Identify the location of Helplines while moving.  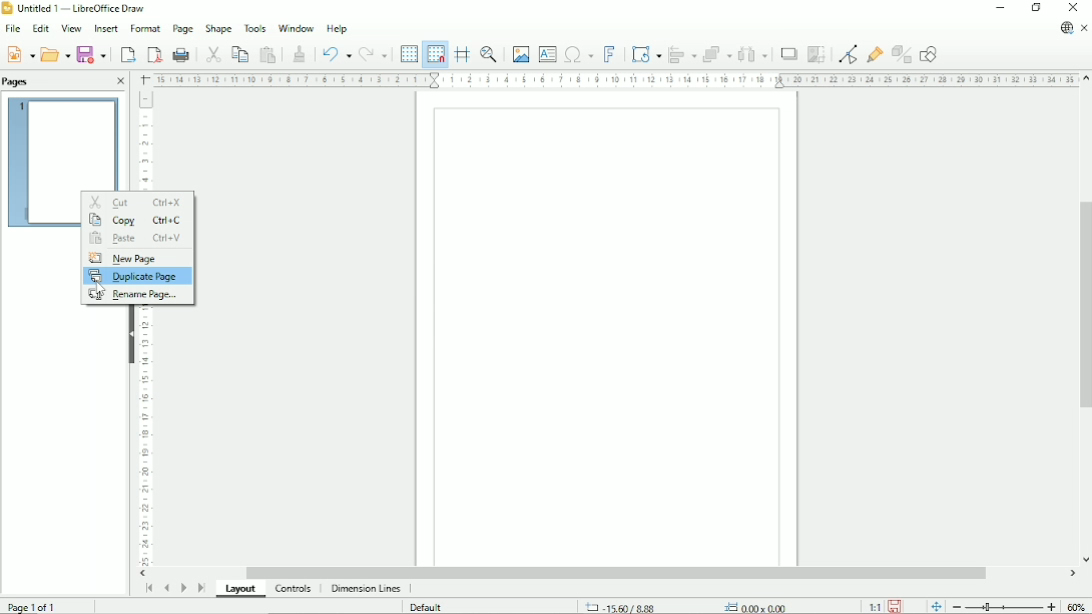
(462, 54).